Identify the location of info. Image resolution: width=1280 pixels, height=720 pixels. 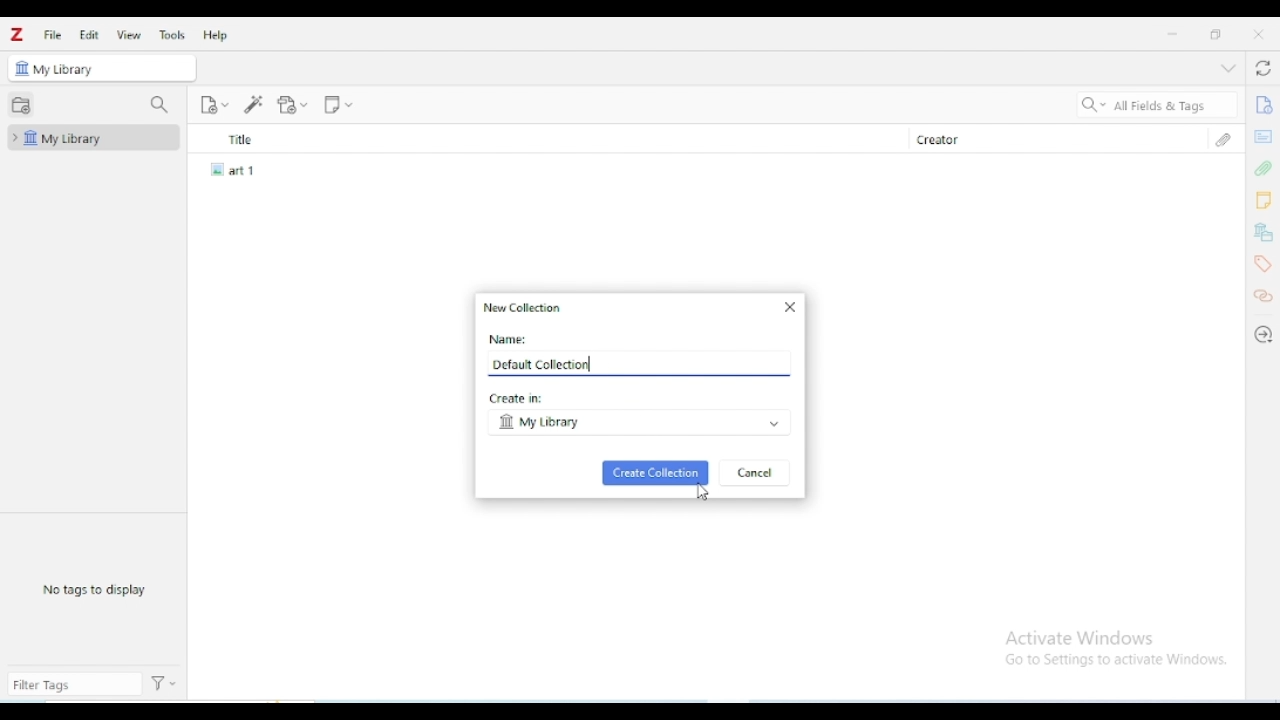
(1263, 105).